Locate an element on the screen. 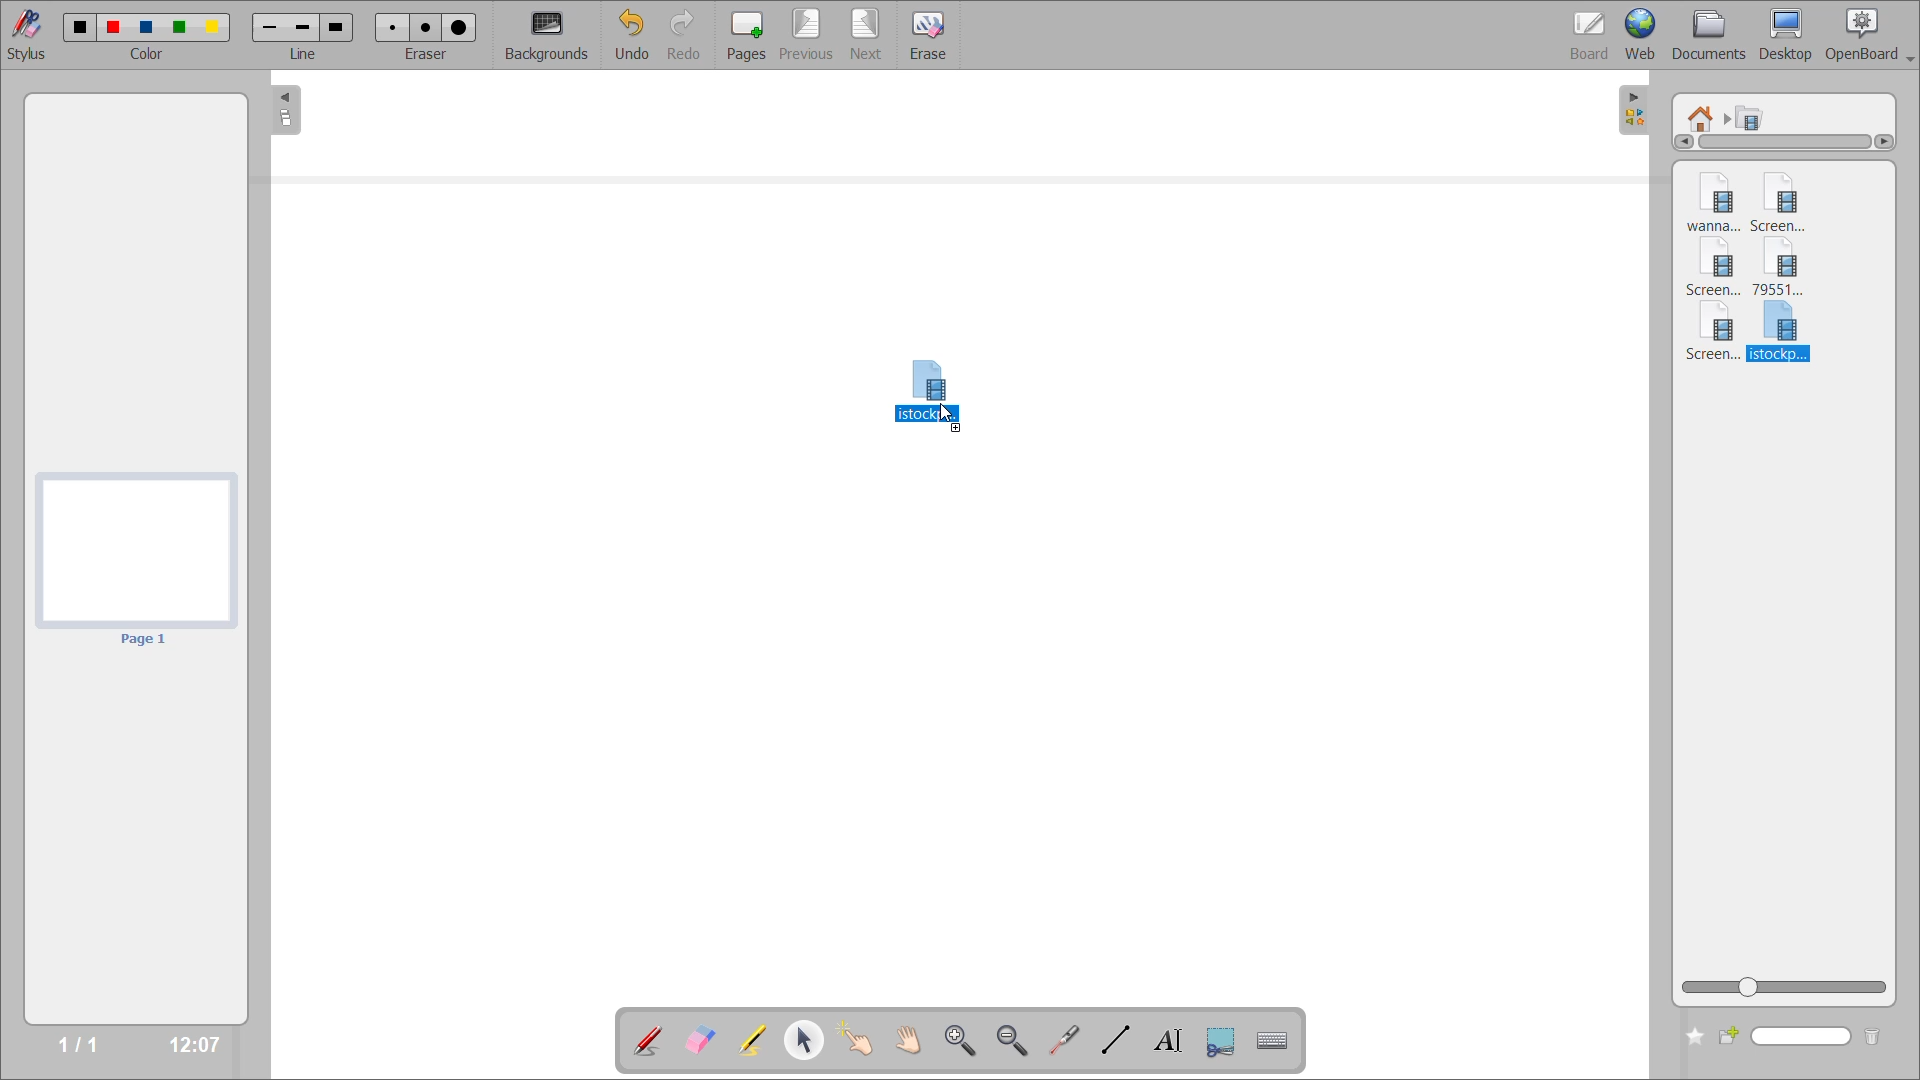 The height and width of the screenshot is (1080, 1920). time stamp is located at coordinates (187, 1042).